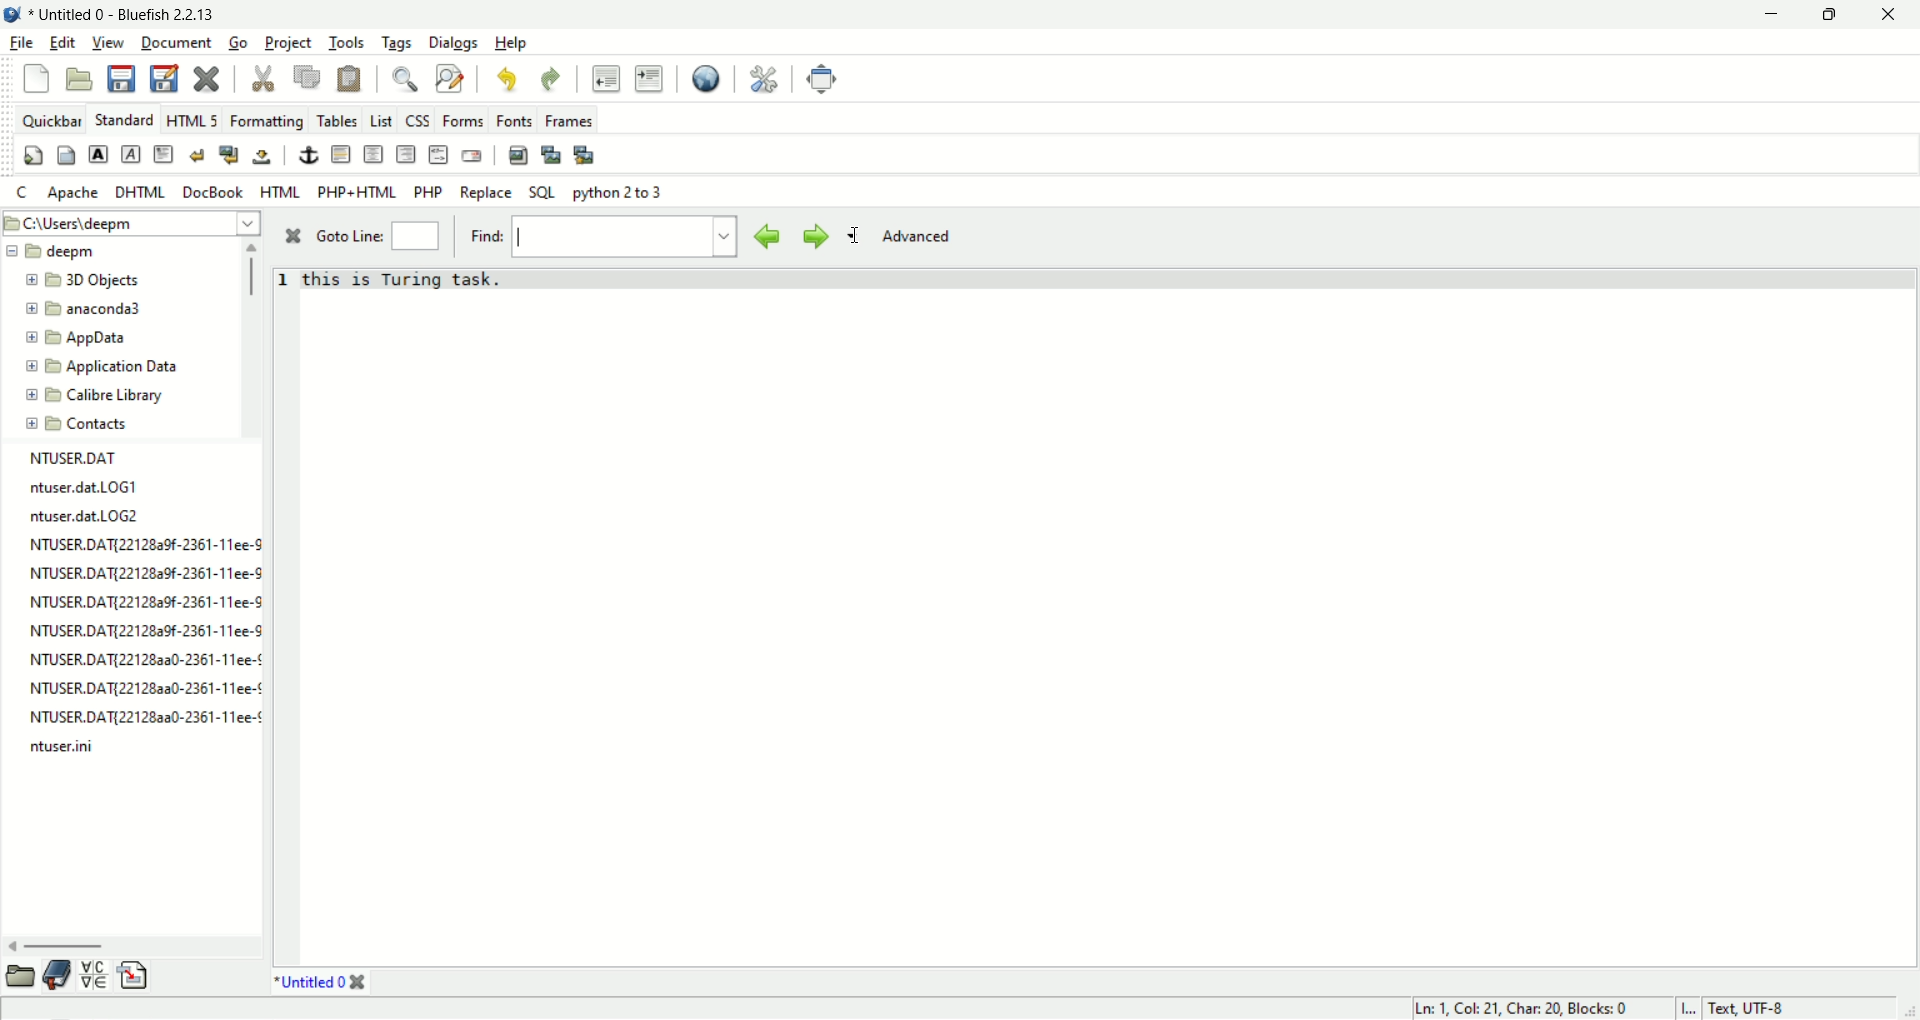  Describe the element at coordinates (1897, 15) in the screenshot. I see `close` at that location.